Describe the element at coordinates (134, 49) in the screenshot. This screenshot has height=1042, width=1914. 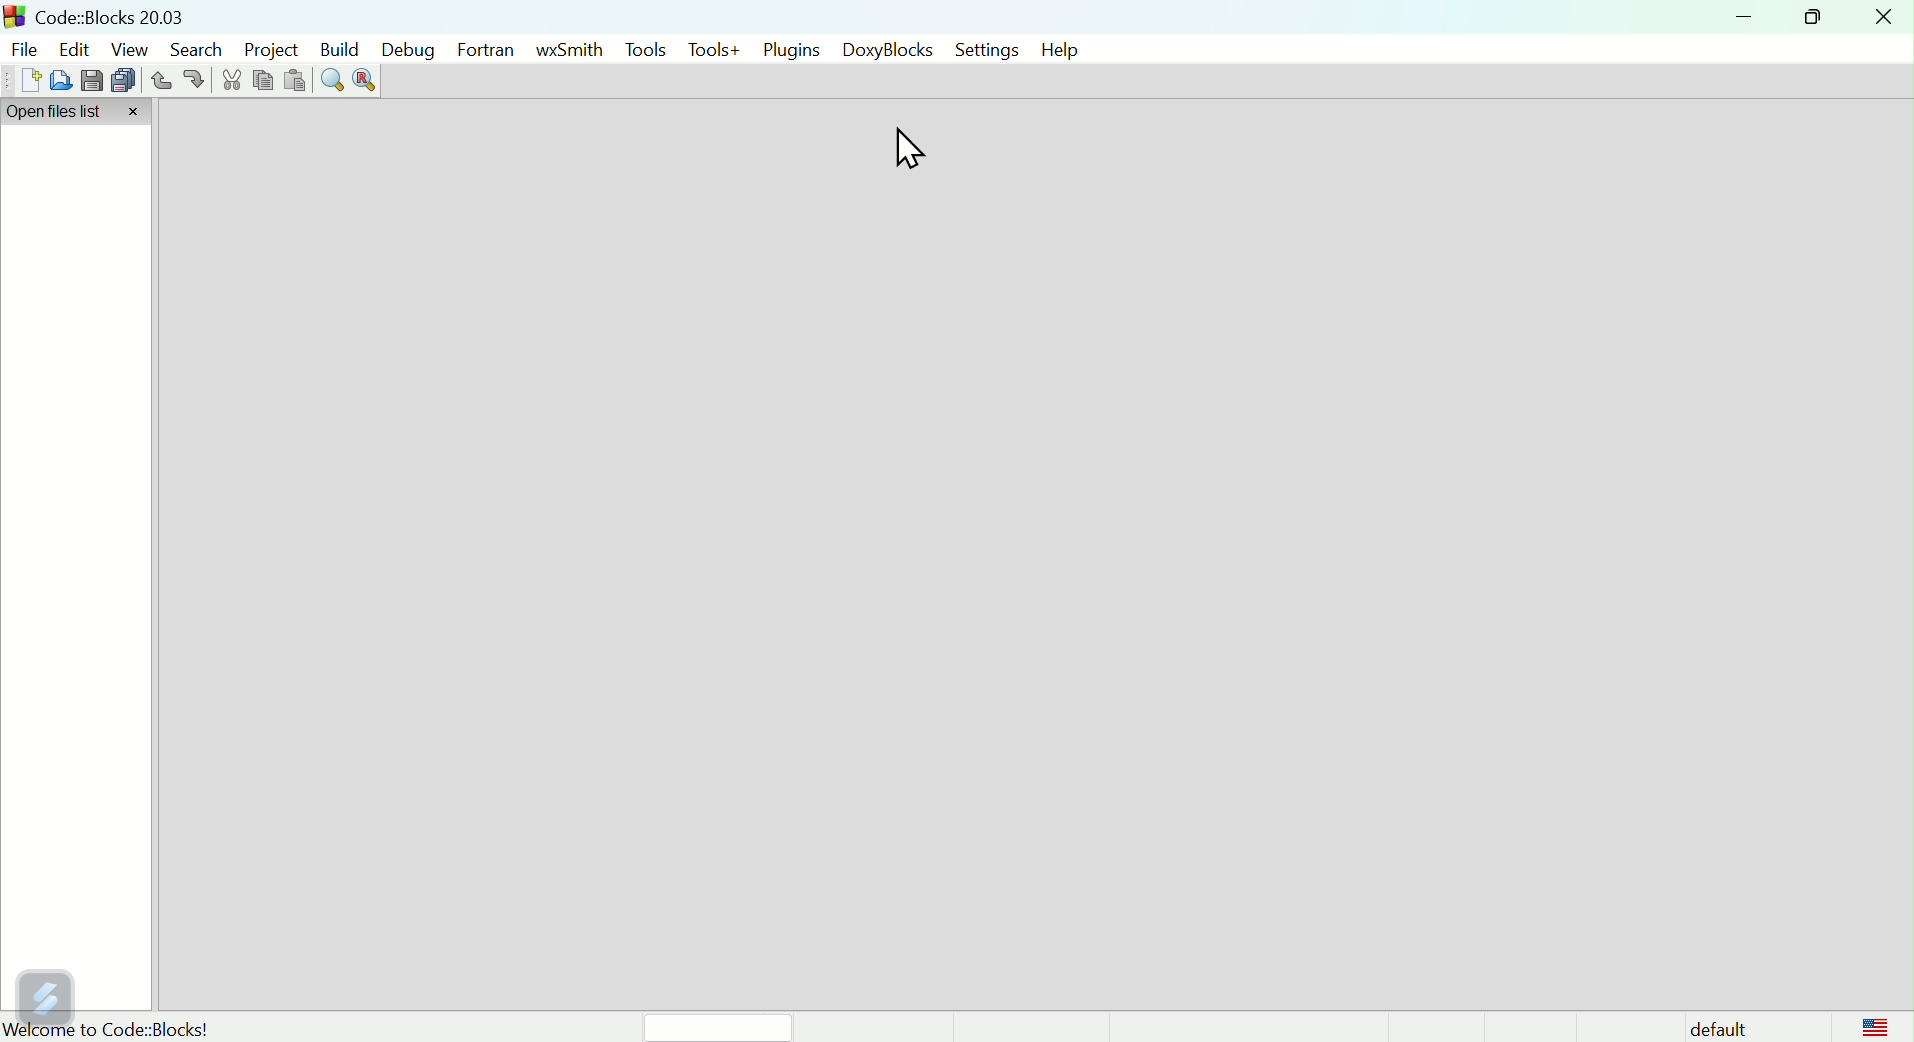
I see `View` at that location.